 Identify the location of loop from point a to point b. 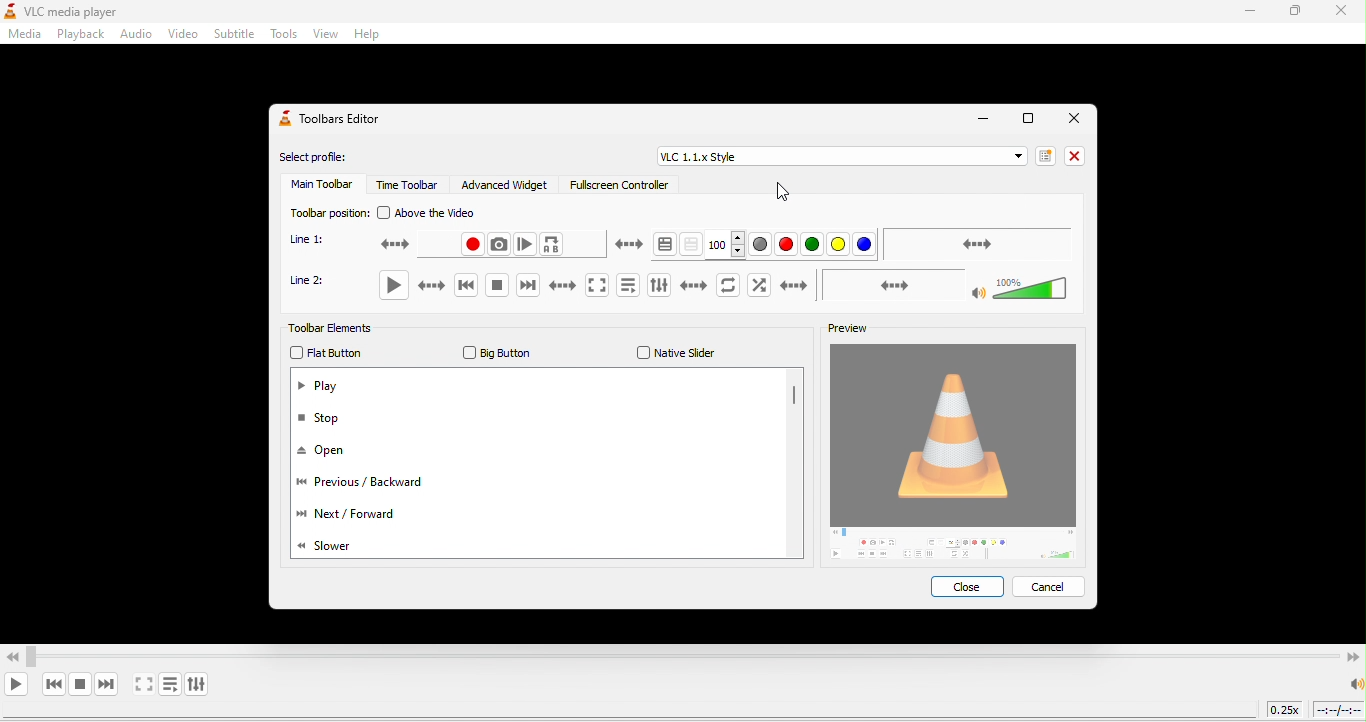
(858, 286).